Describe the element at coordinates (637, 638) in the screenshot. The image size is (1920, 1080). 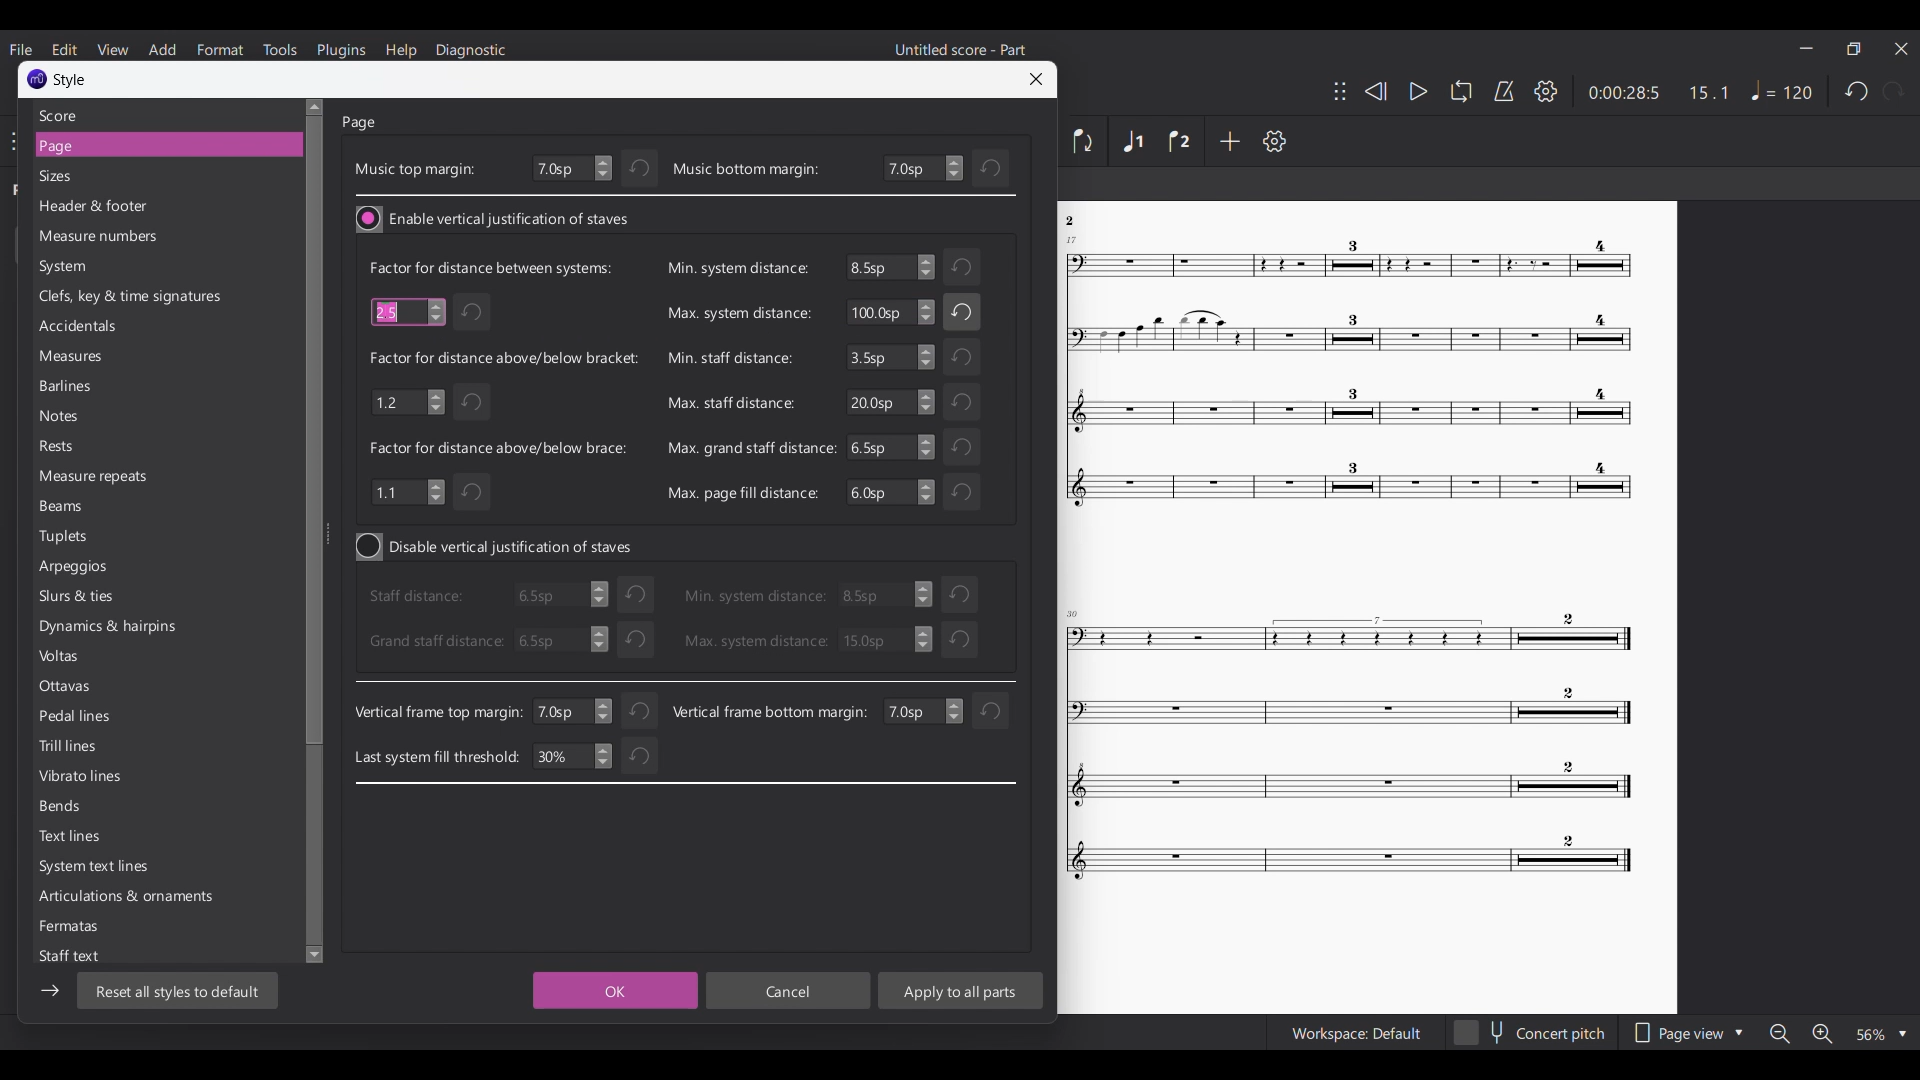
I see `Undo` at that location.